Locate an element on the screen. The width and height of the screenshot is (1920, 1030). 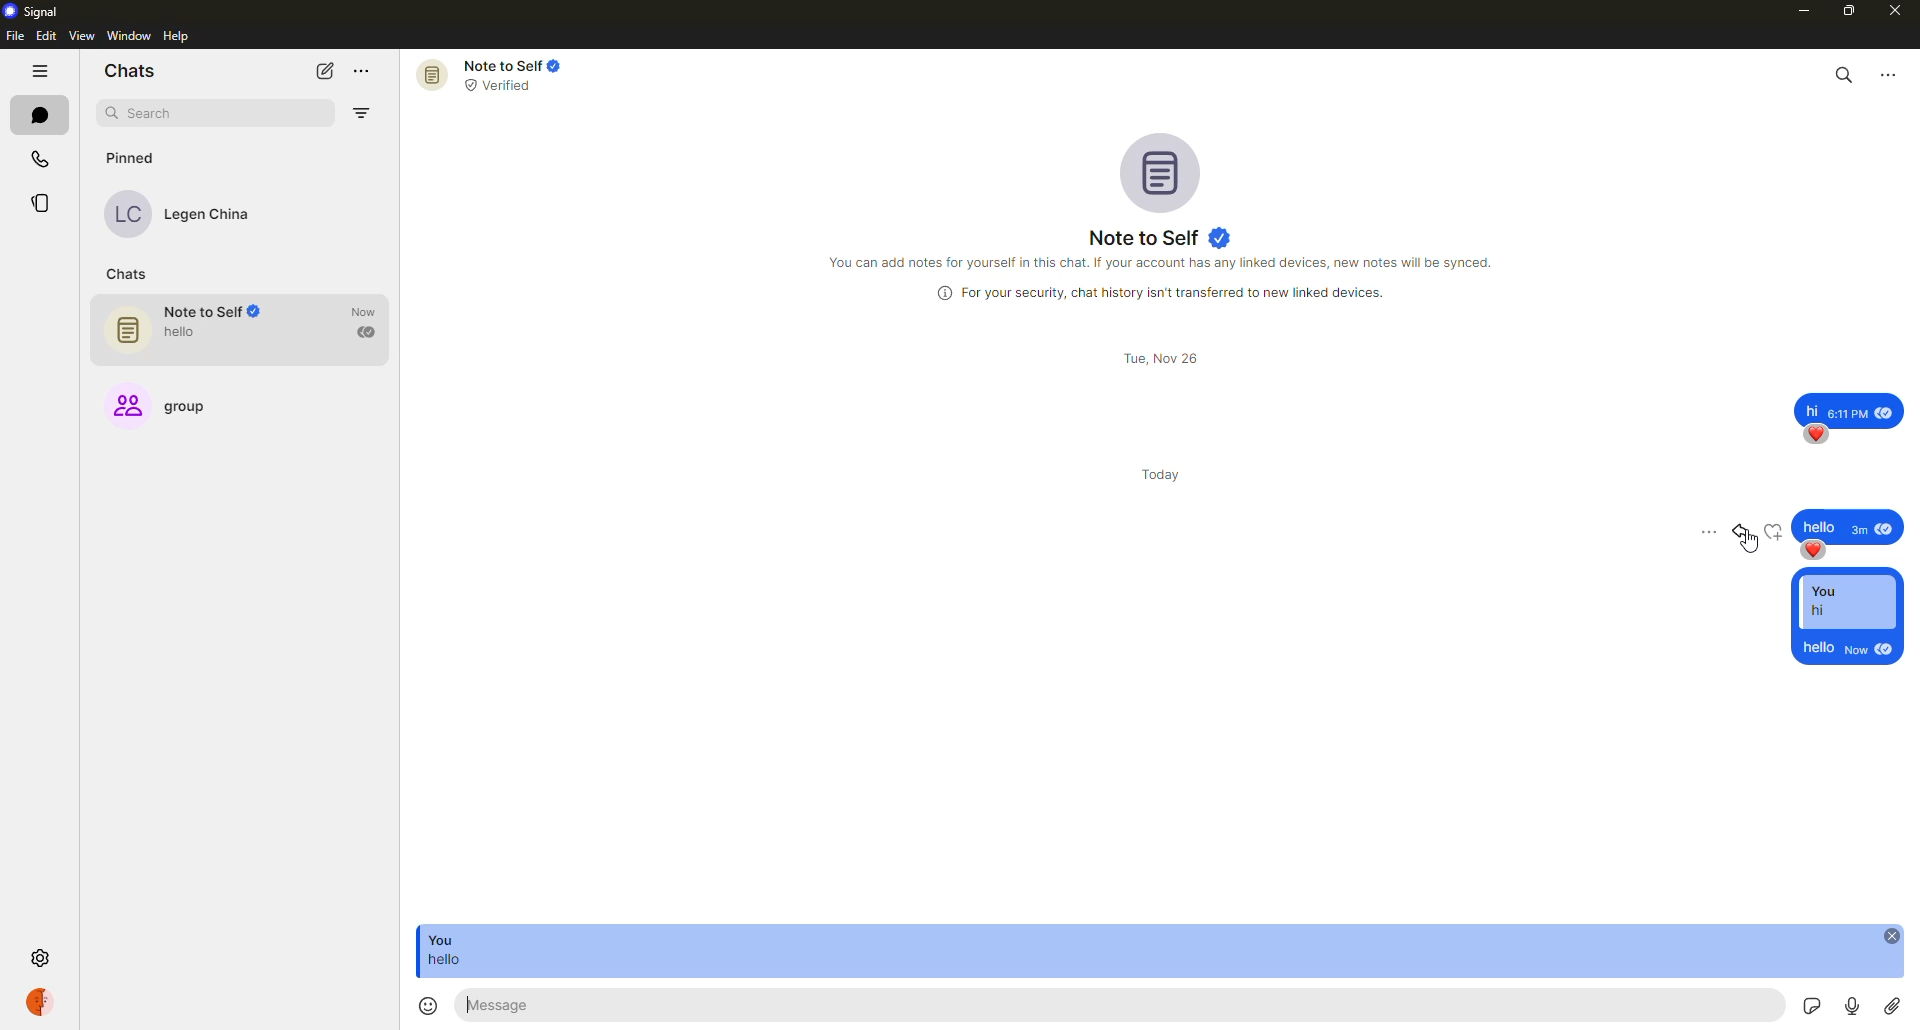
info is located at coordinates (1161, 291).